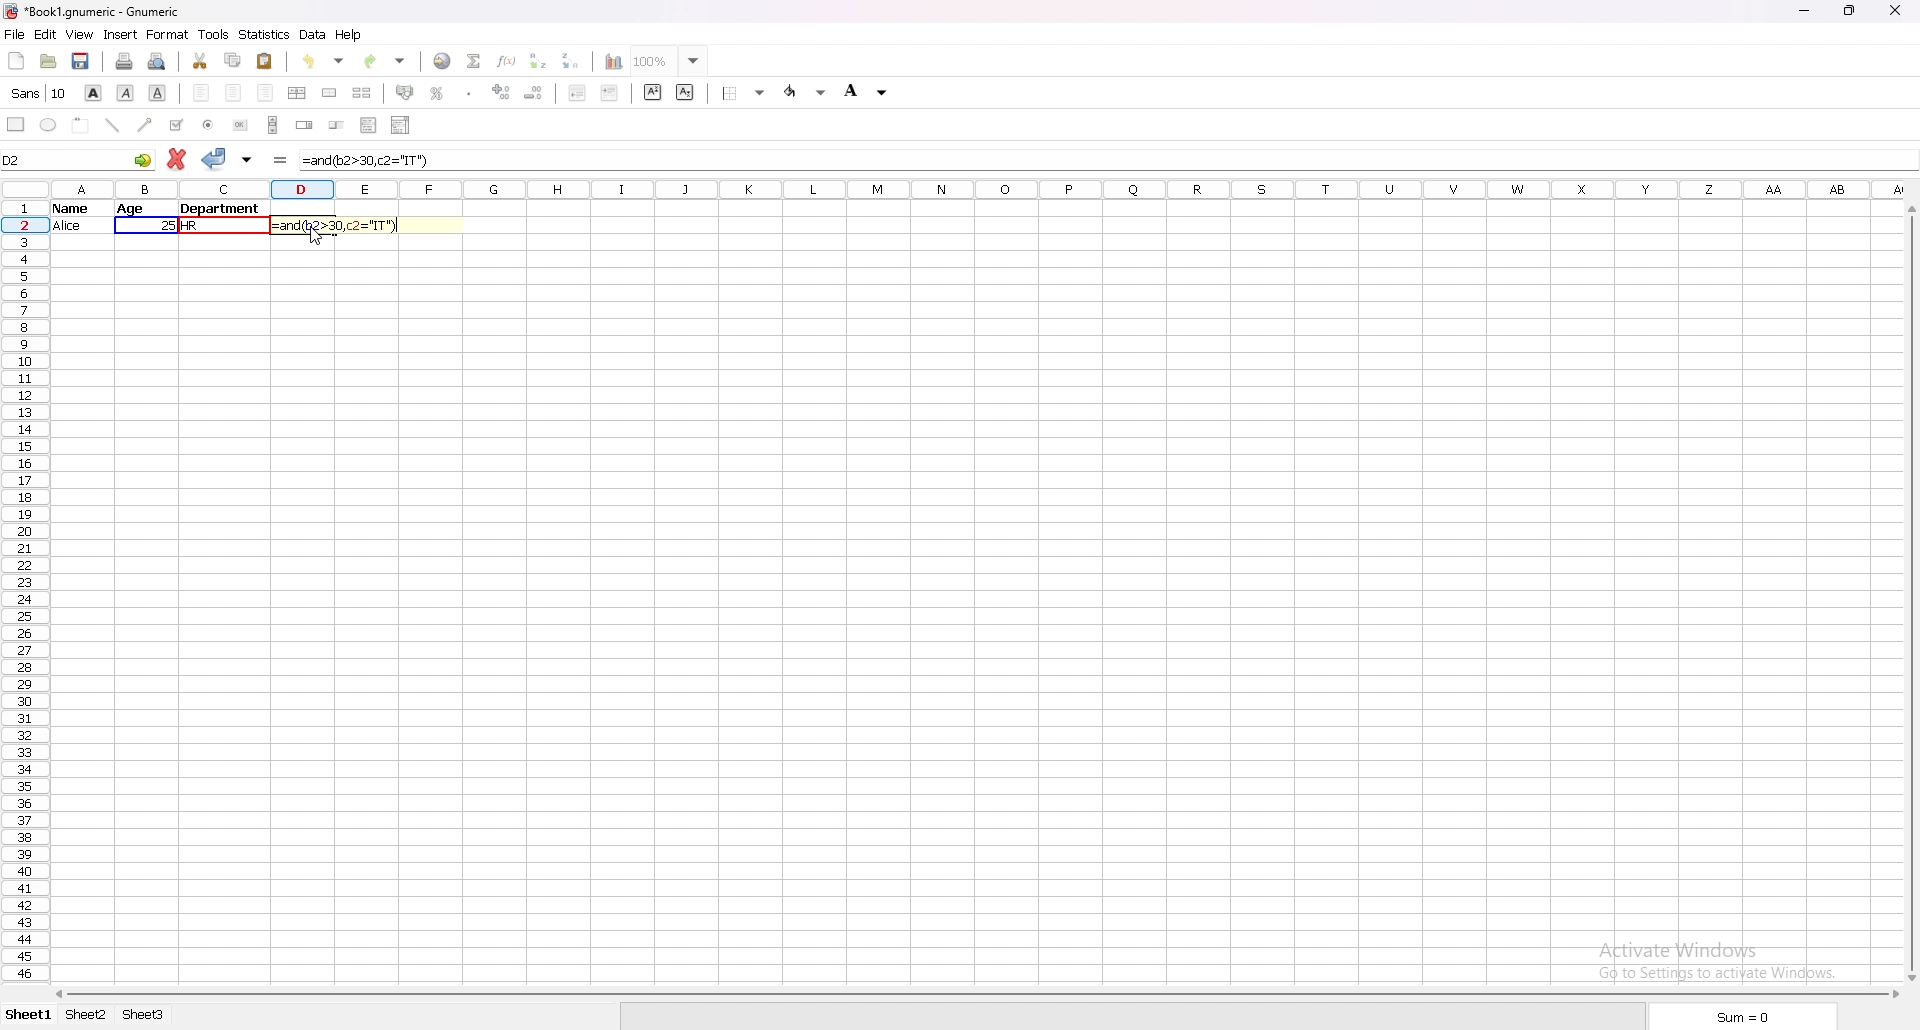 Image resolution: width=1920 pixels, height=1030 pixels. What do you see at coordinates (806, 91) in the screenshot?
I see `foreground` at bounding box center [806, 91].